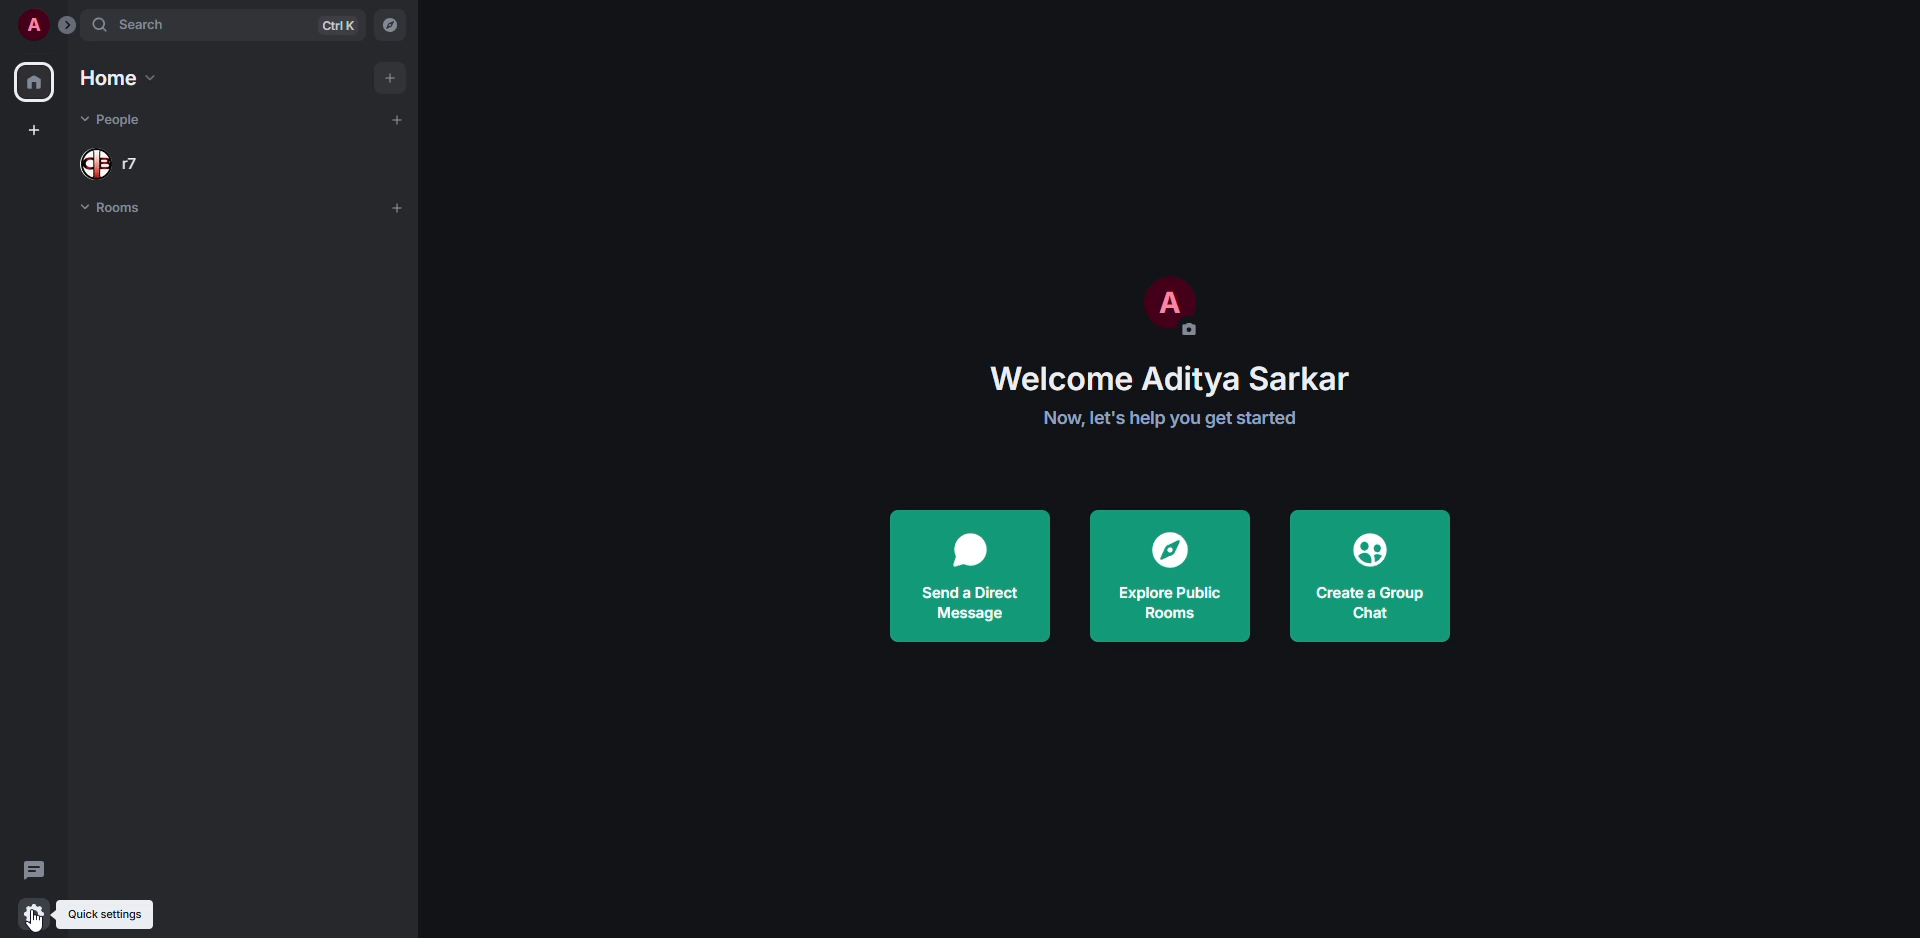 This screenshot has width=1920, height=938. I want to click on add, so click(390, 76).